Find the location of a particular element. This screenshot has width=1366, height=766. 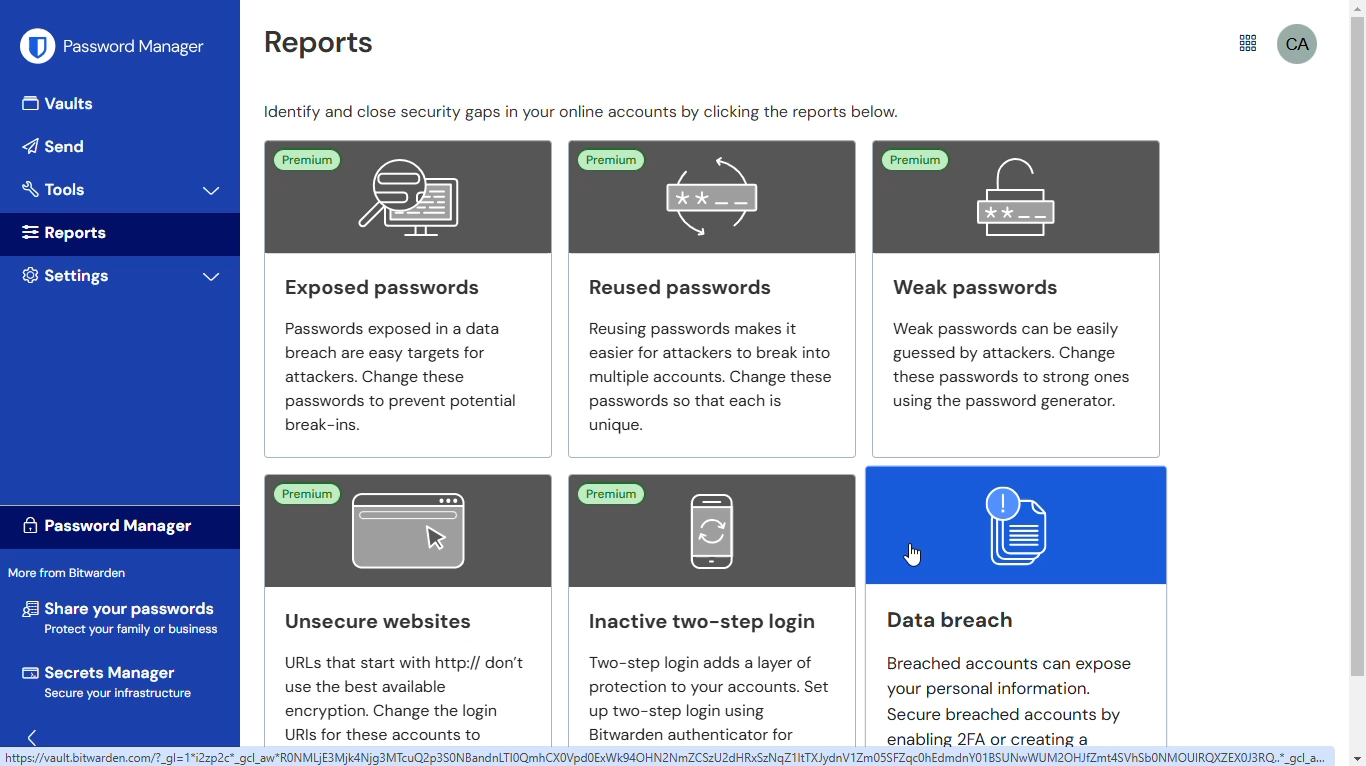

weak passwords is located at coordinates (1015, 194).